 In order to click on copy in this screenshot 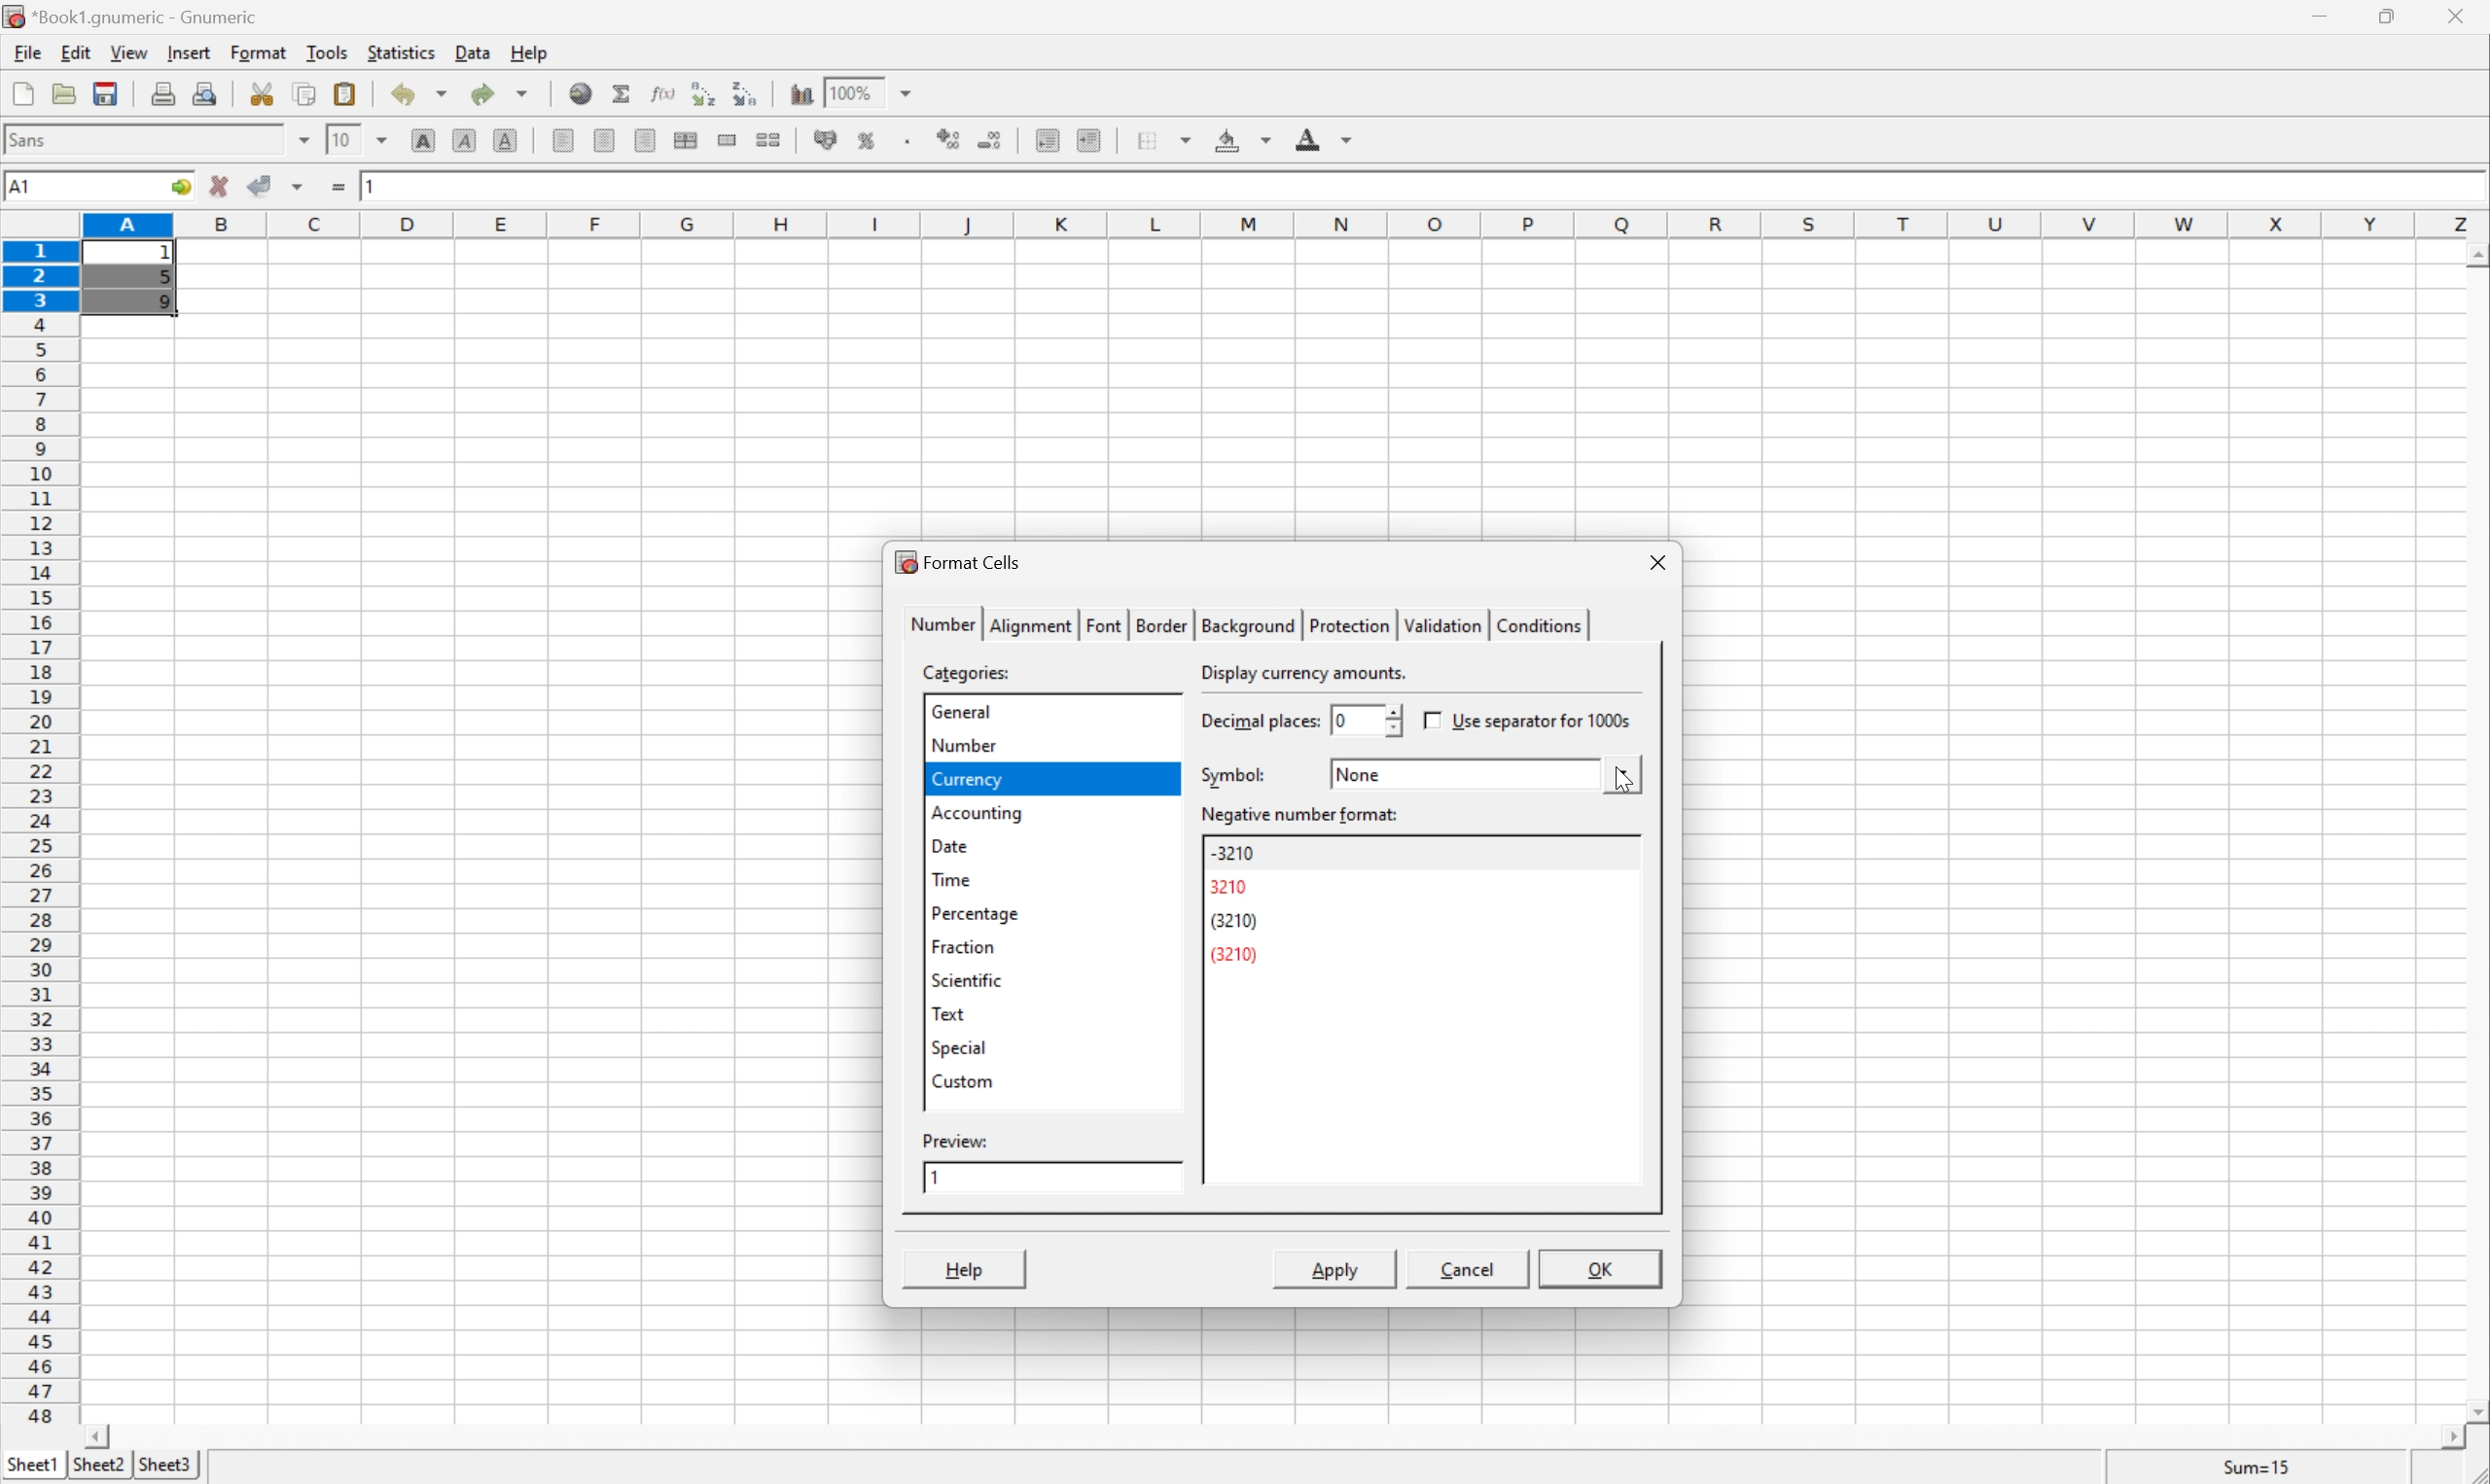, I will do `click(304, 93)`.